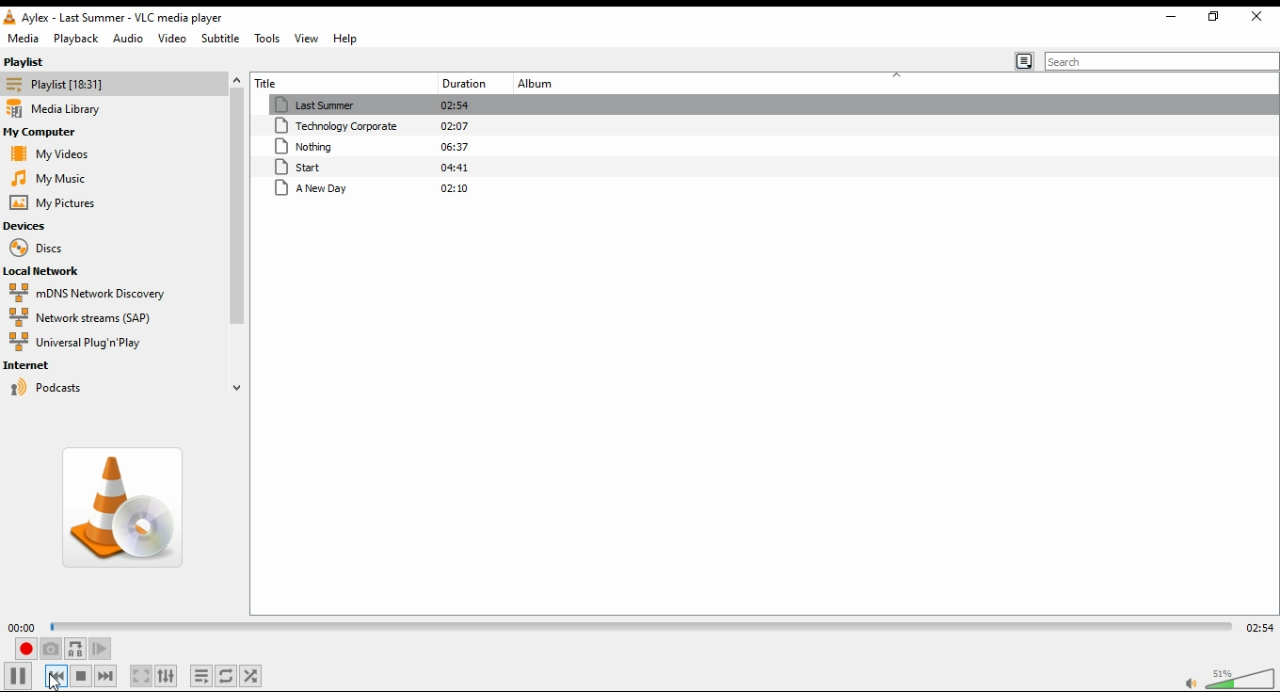 This screenshot has width=1280, height=692. I want to click on start, so click(337, 167).